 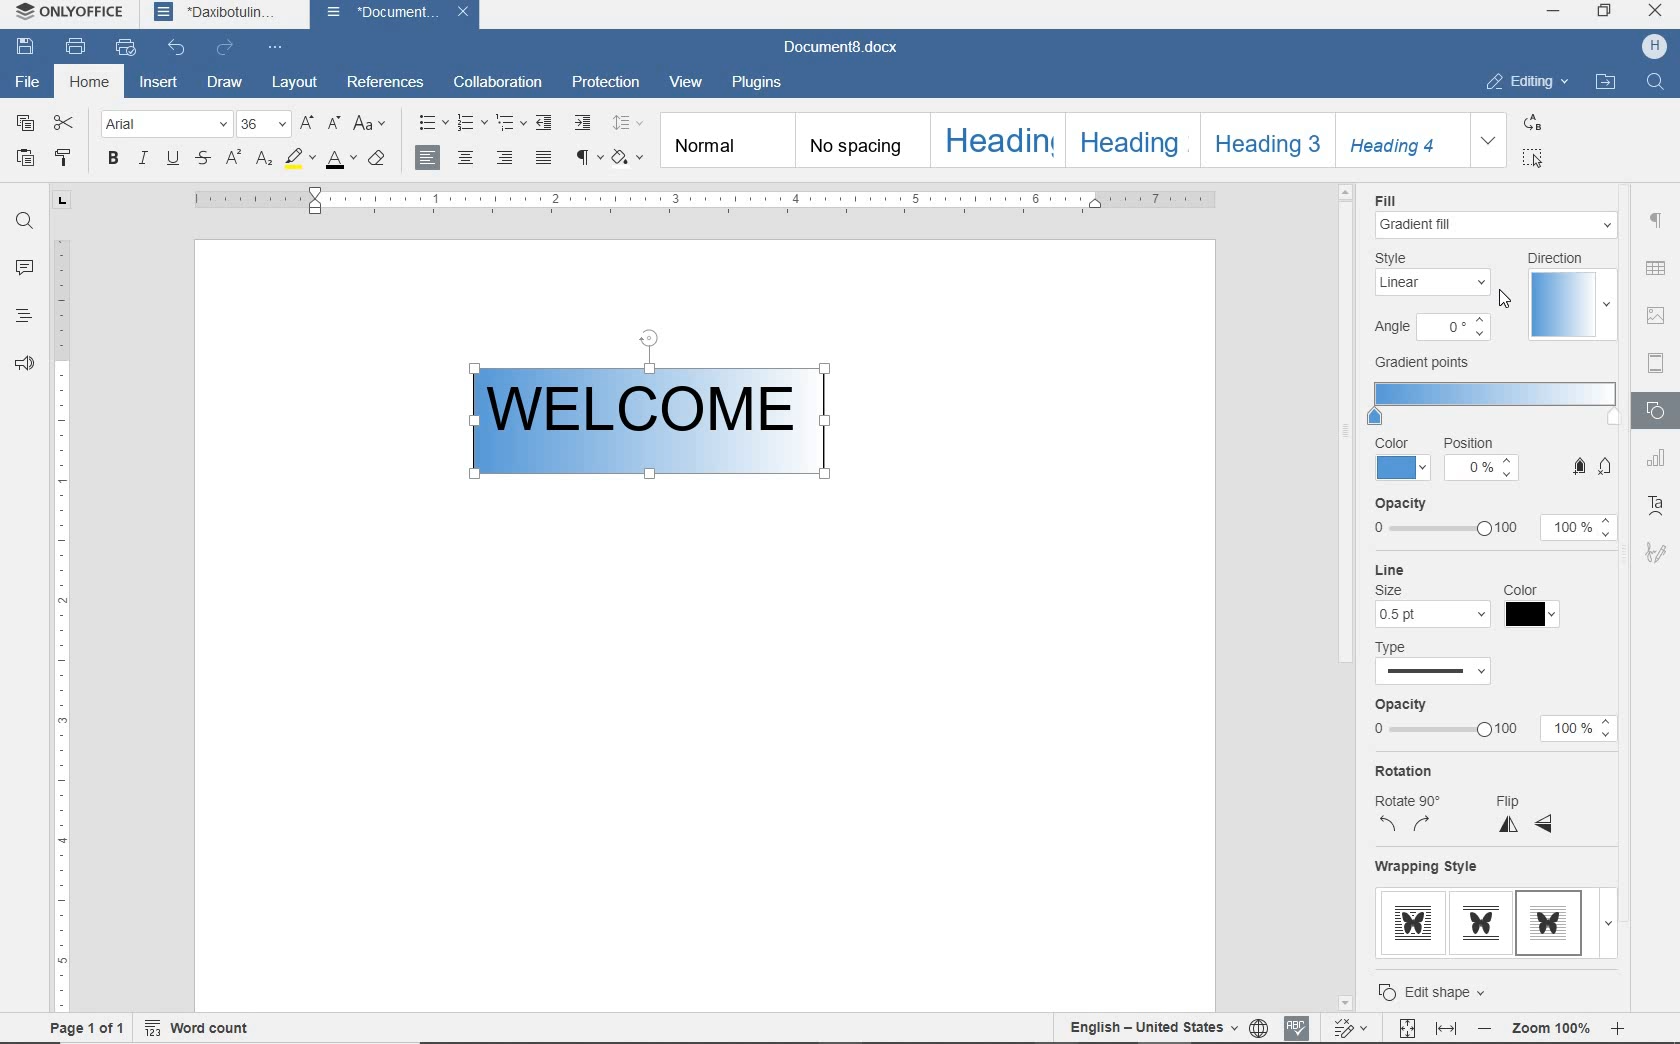 What do you see at coordinates (1395, 648) in the screenshot?
I see `Type` at bounding box center [1395, 648].